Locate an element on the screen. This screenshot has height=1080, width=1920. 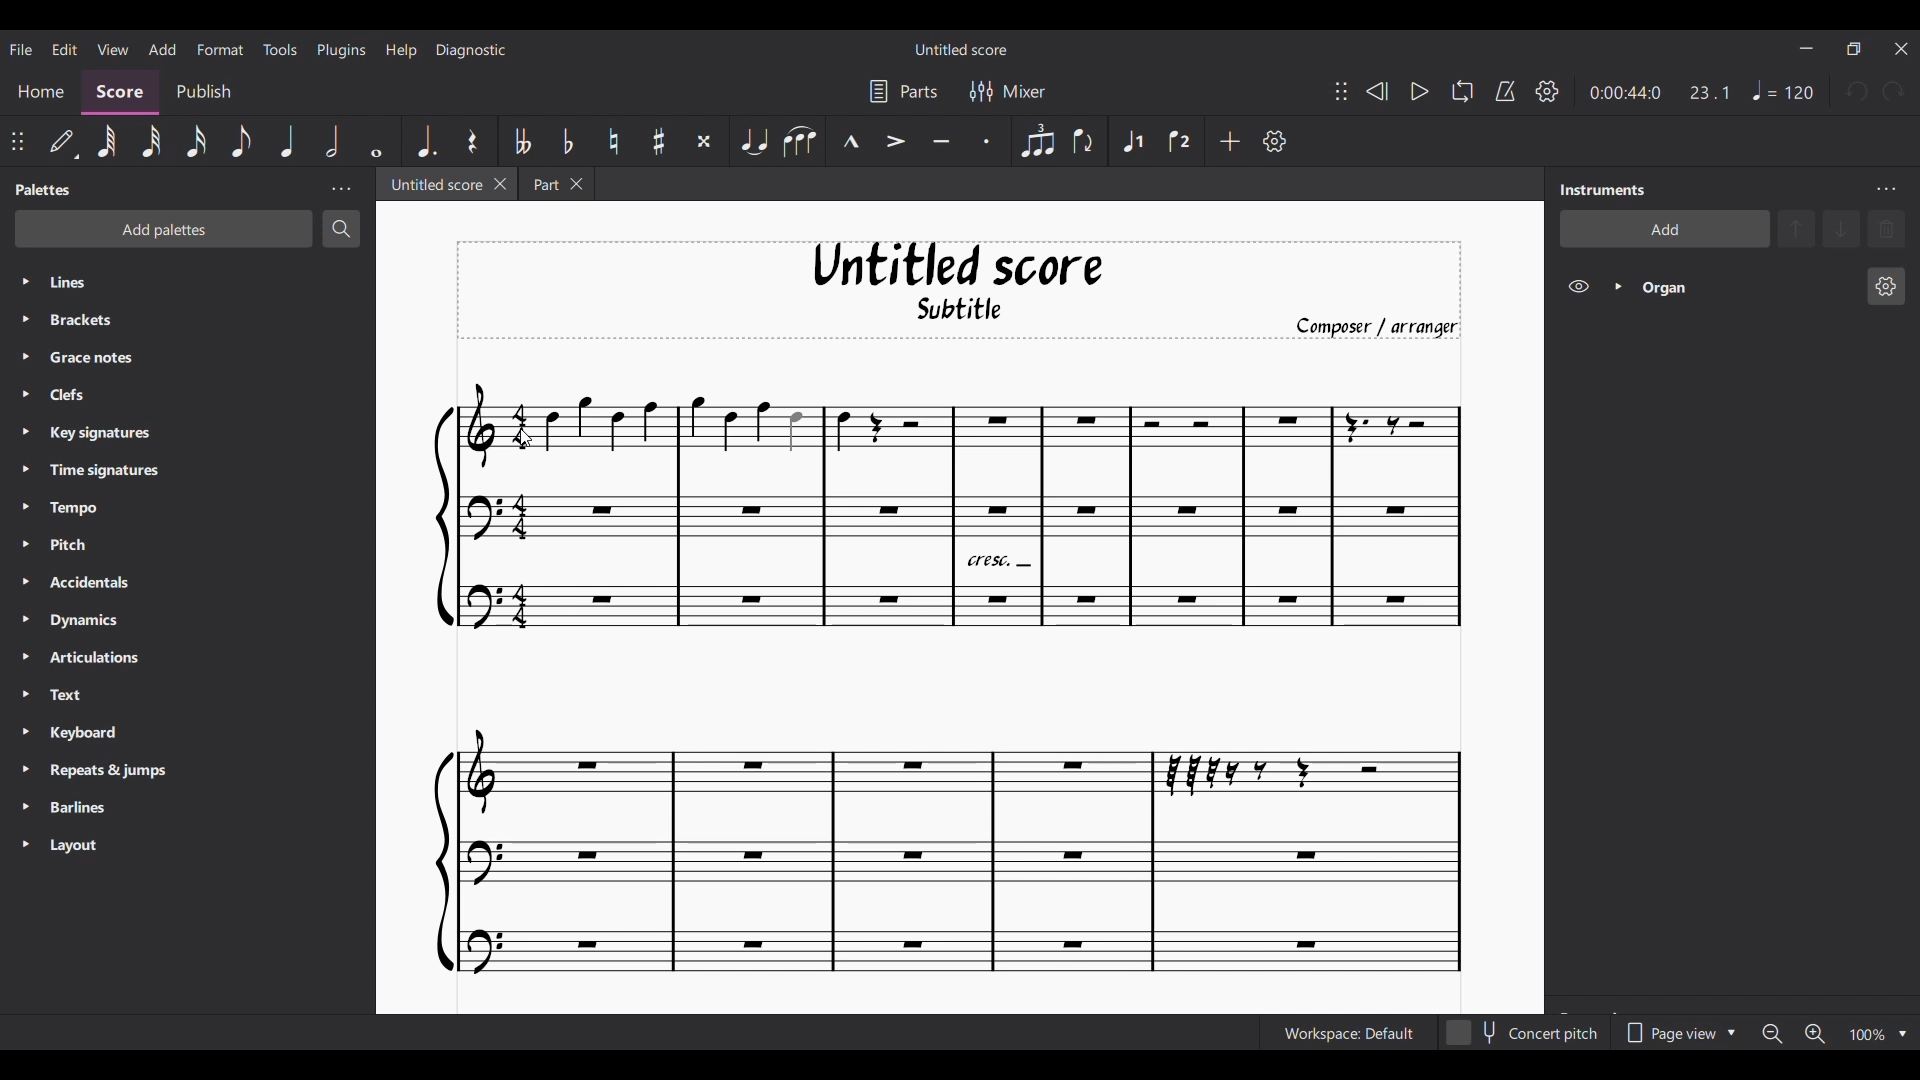
Palette panel settings is located at coordinates (341, 190).